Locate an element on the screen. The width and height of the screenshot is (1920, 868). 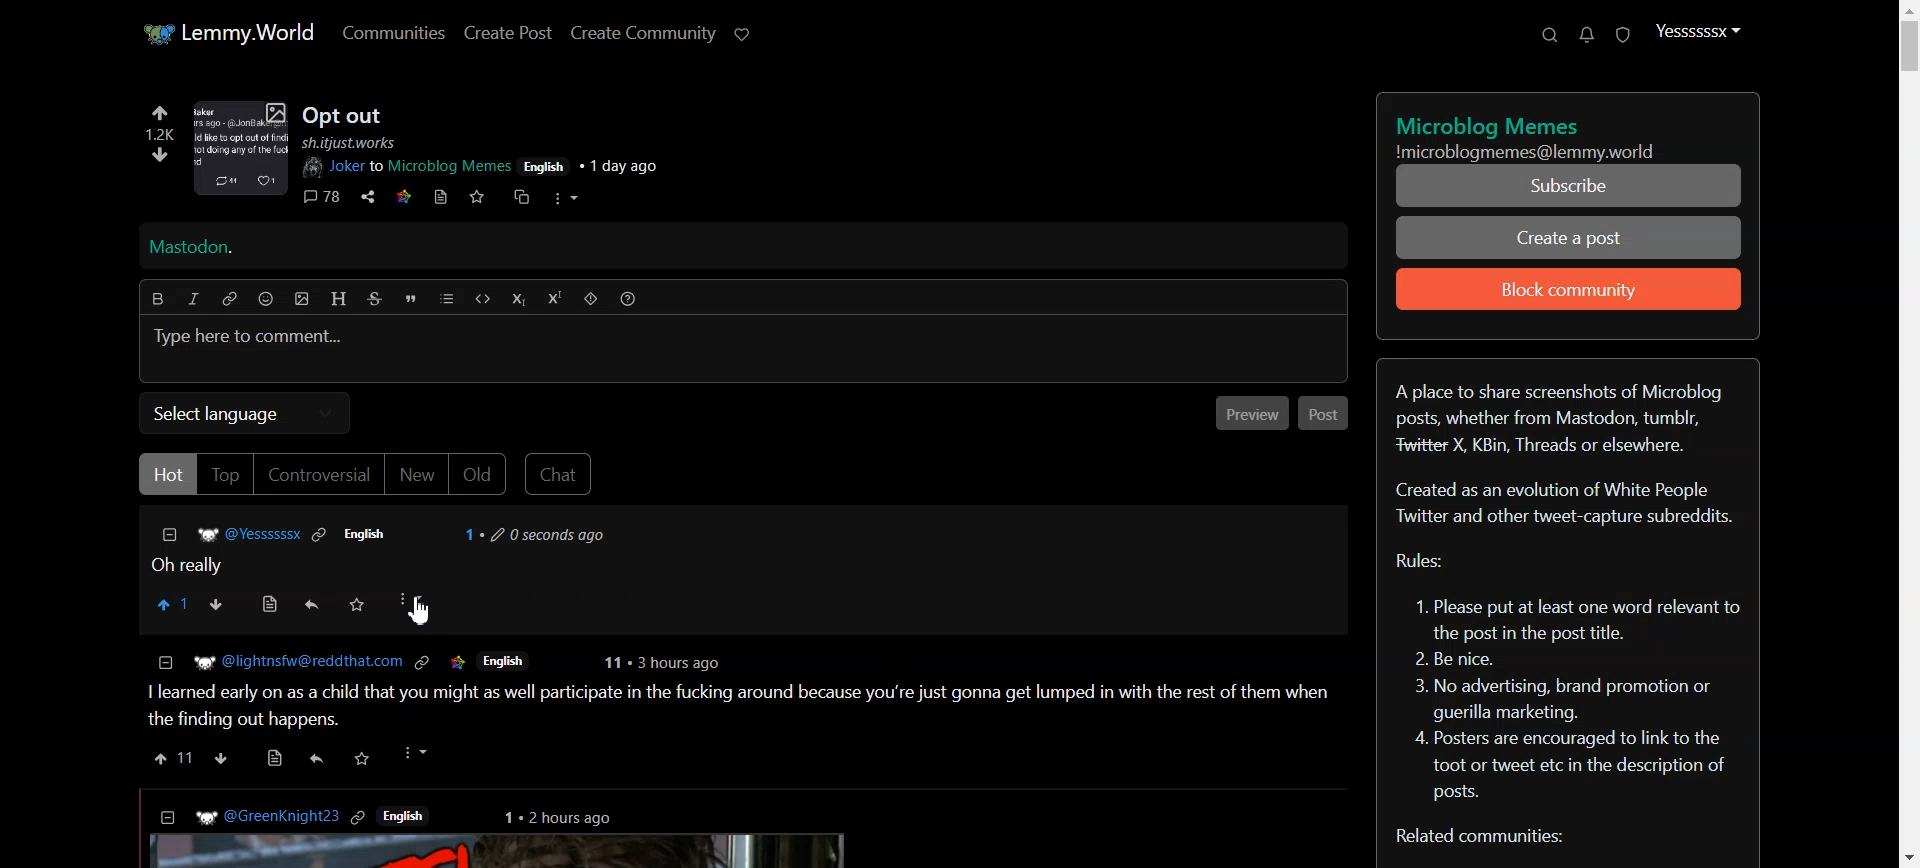
Controversial  is located at coordinates (319, 475).